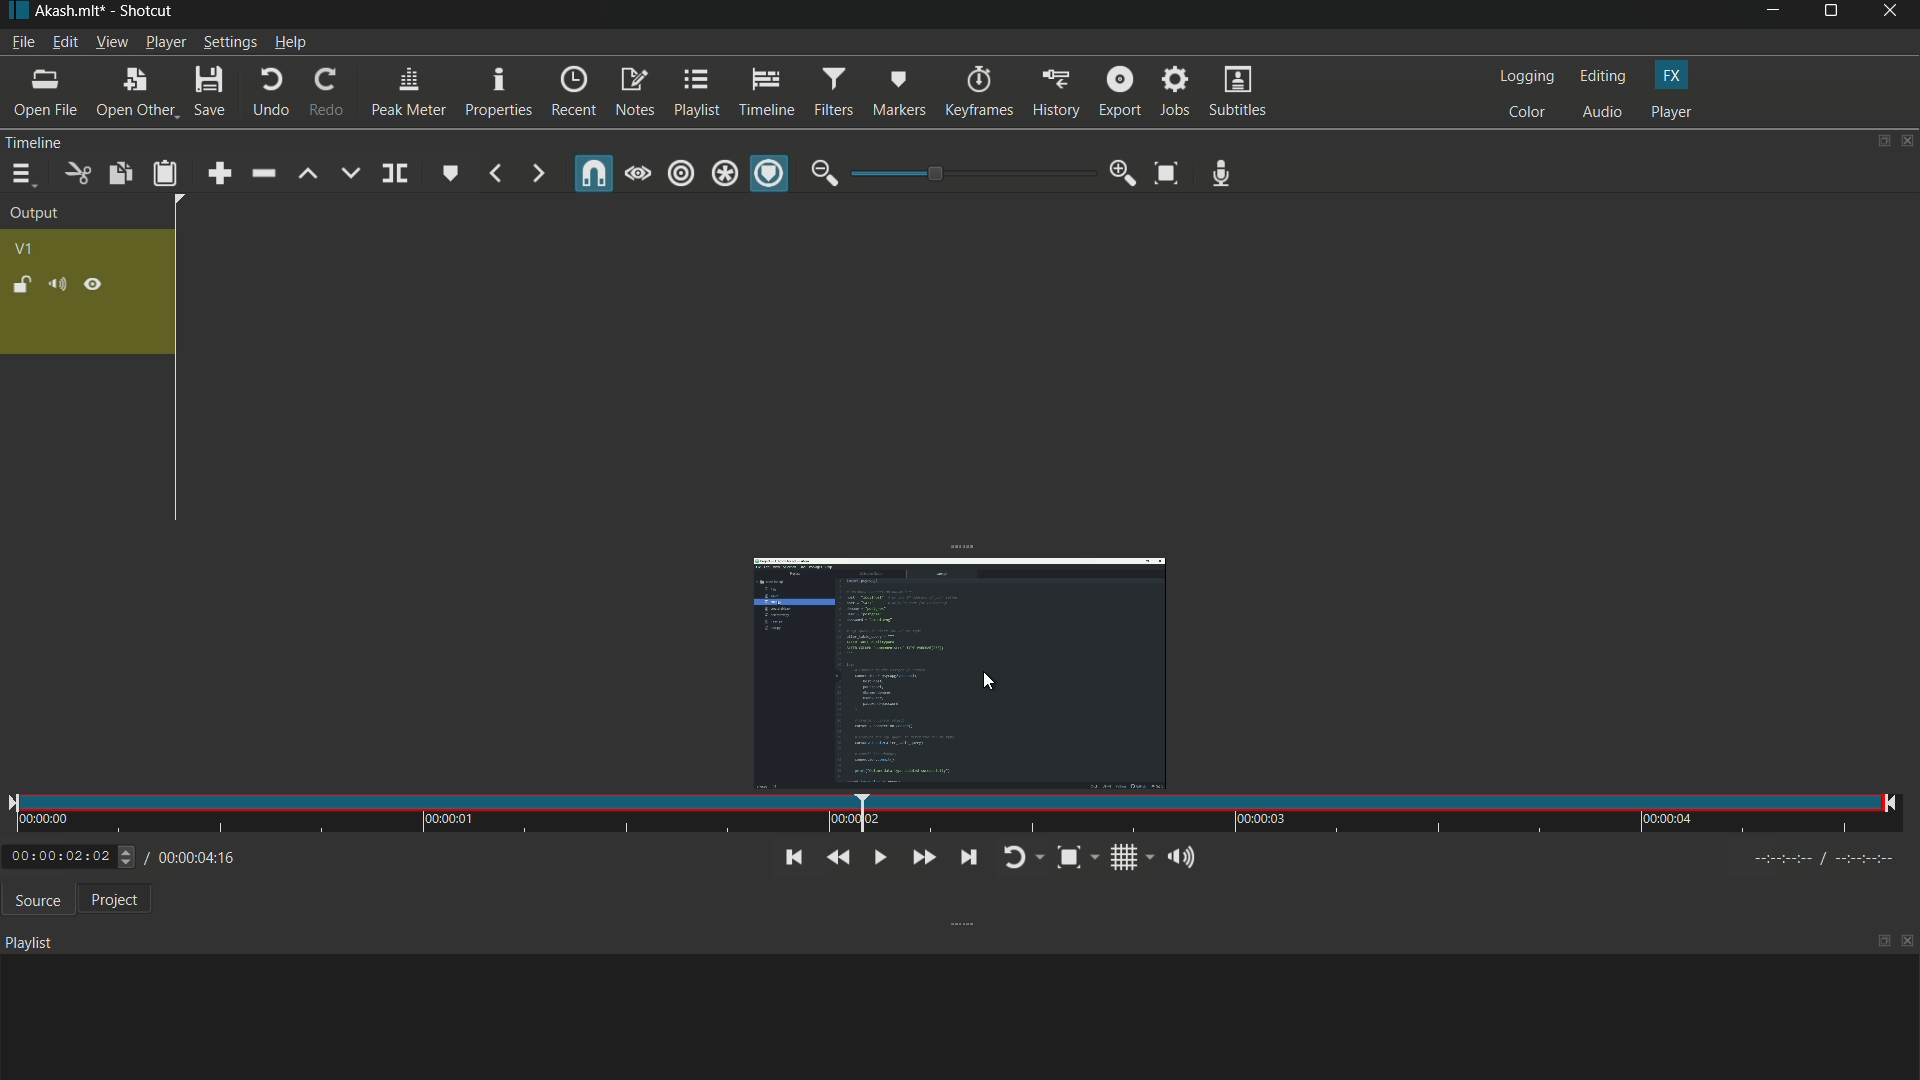  I want to click on previous marker, so click(496, 175).